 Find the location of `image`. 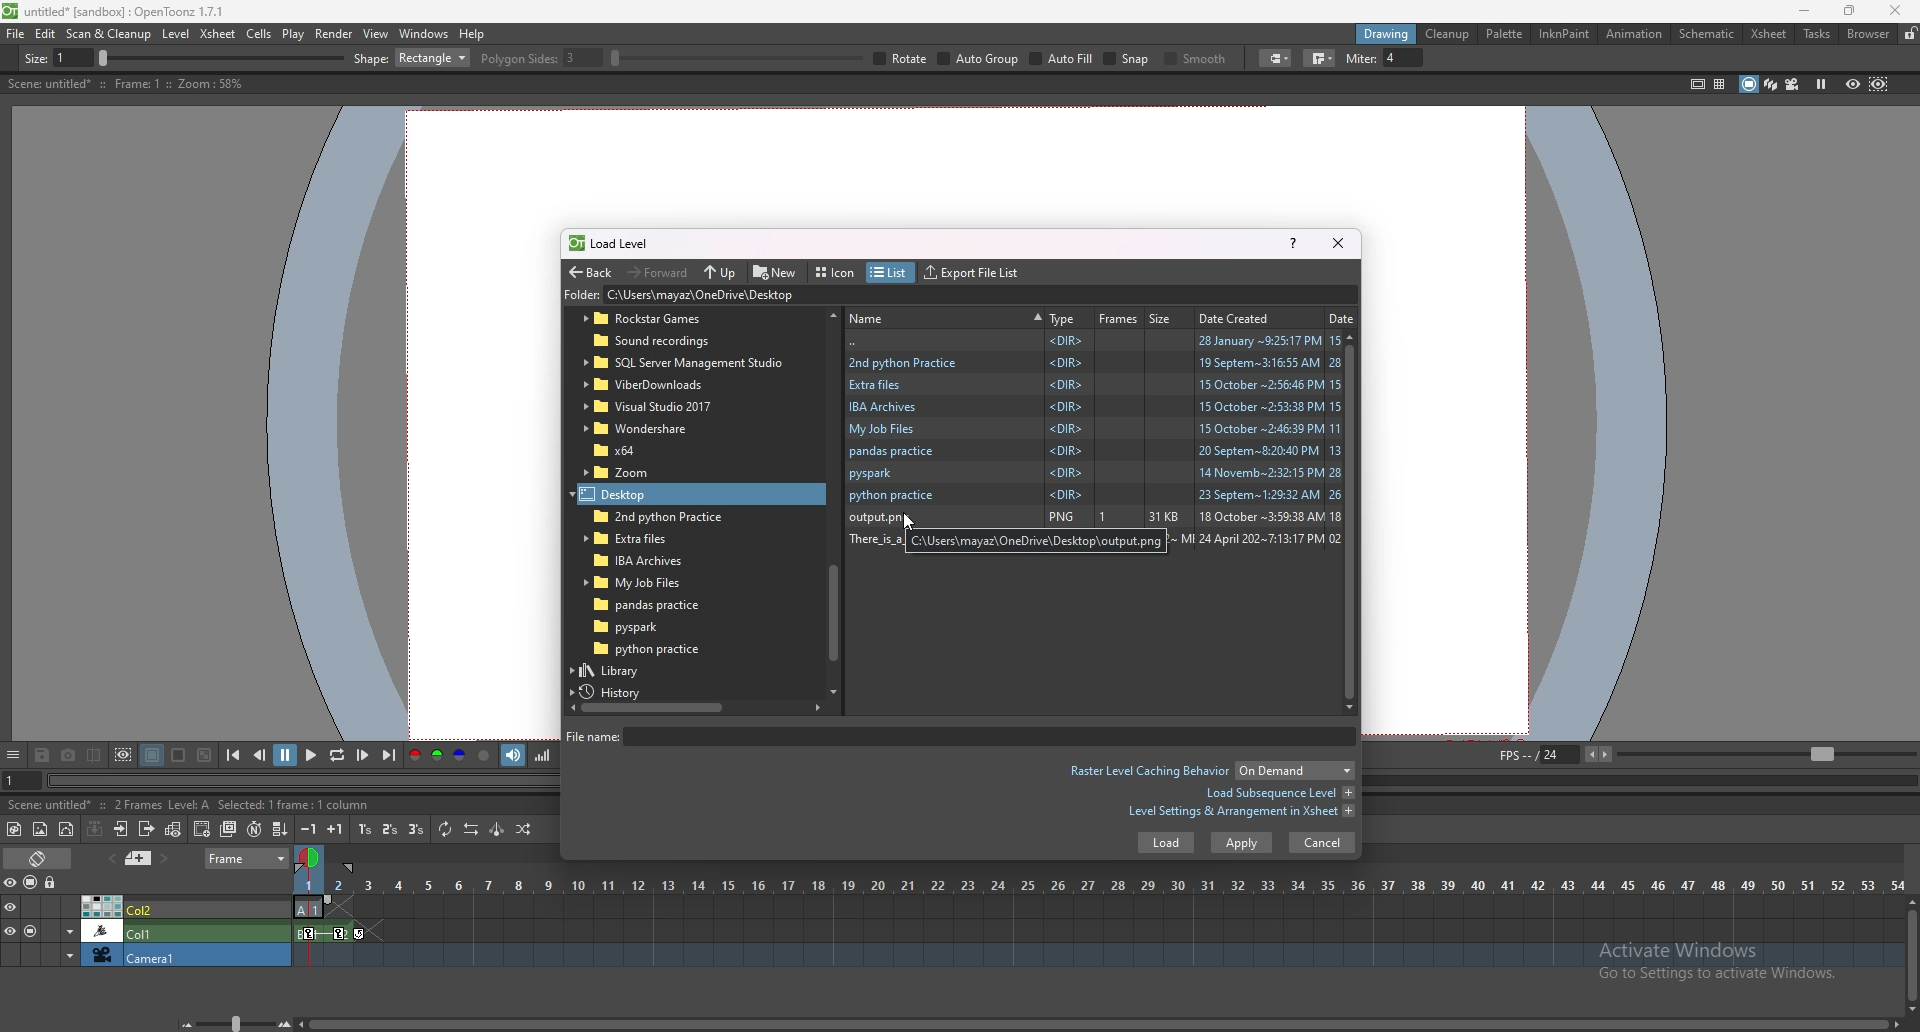

image is located at coordinates (1137, 519).